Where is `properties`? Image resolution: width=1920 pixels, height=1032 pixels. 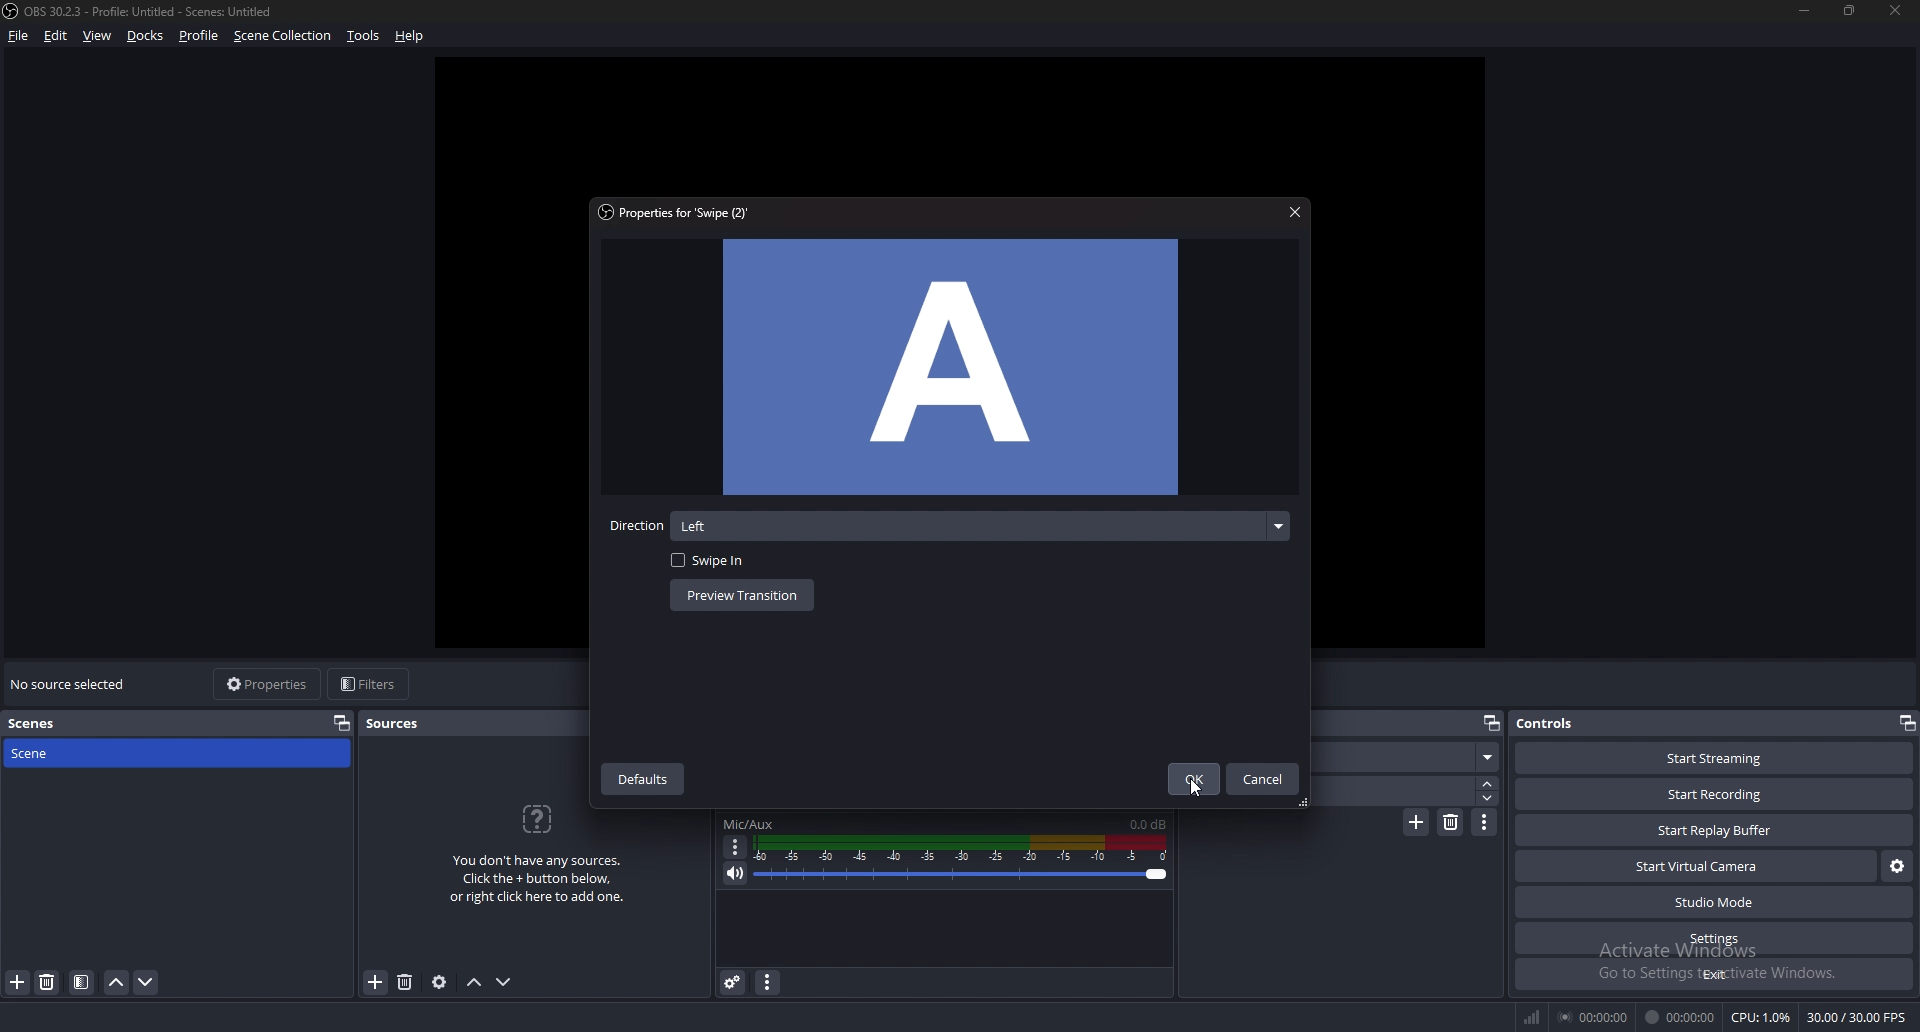
properties is located at coordinates (269, 685).